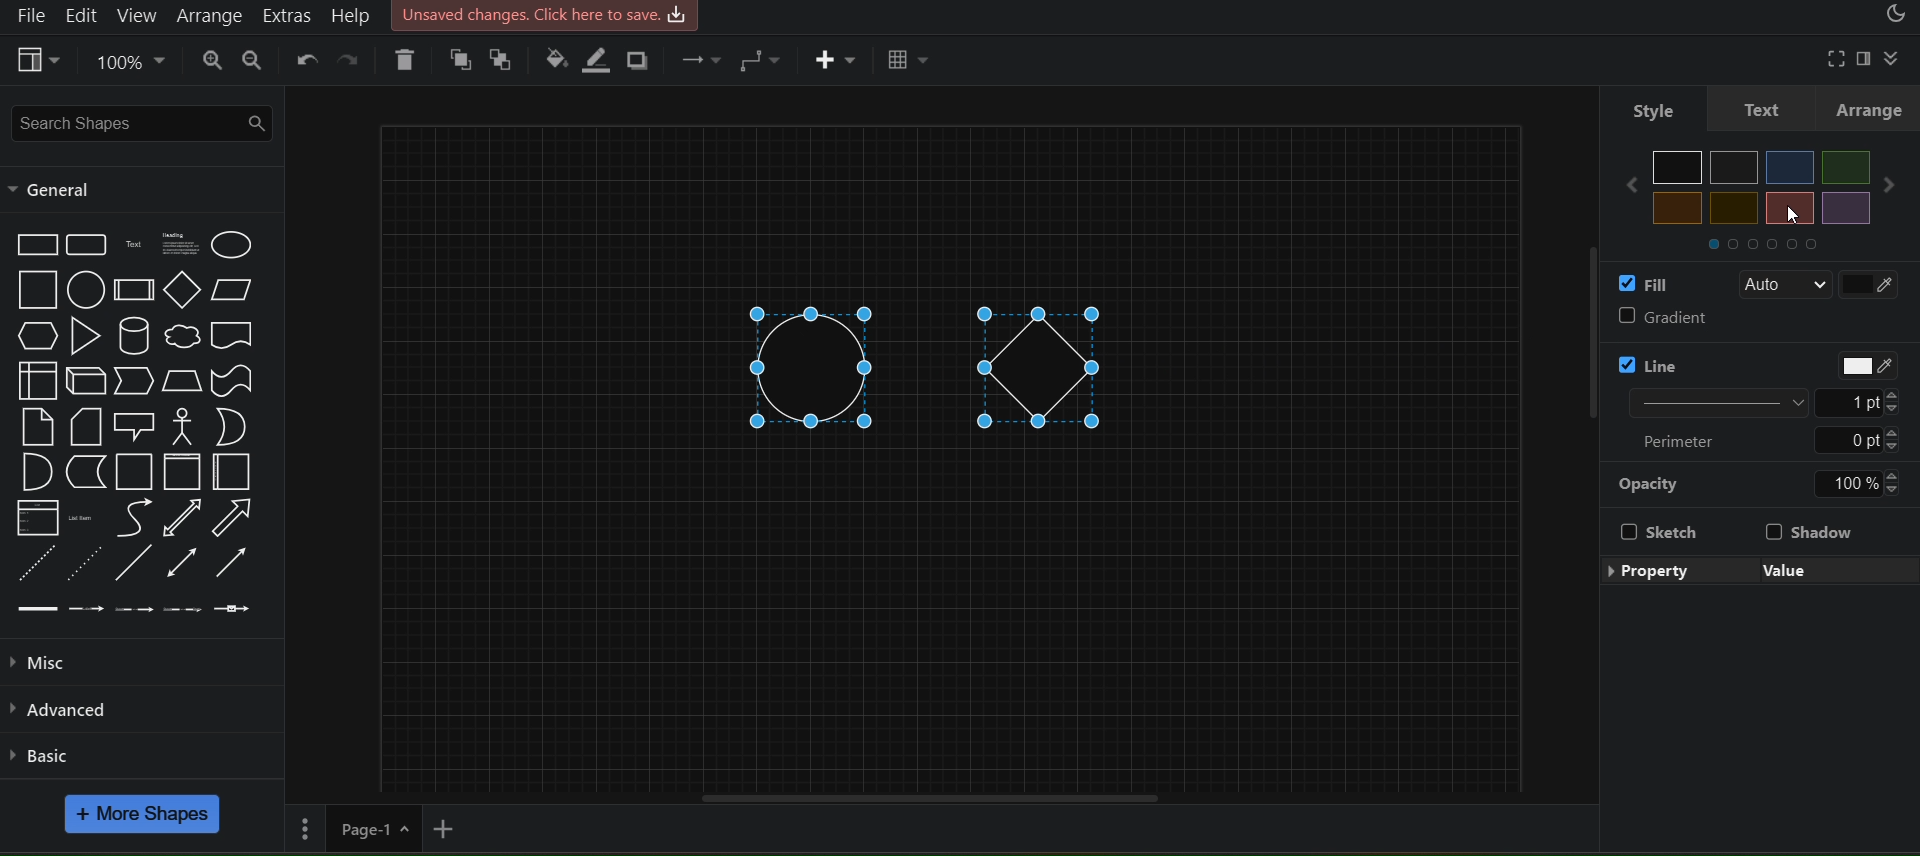 This screenshot has width=1920, height=856. What do you see at coordinates (932, 799) in the screenshot?
I see `horizontal scroll bar` at bounding box center [932, 799].